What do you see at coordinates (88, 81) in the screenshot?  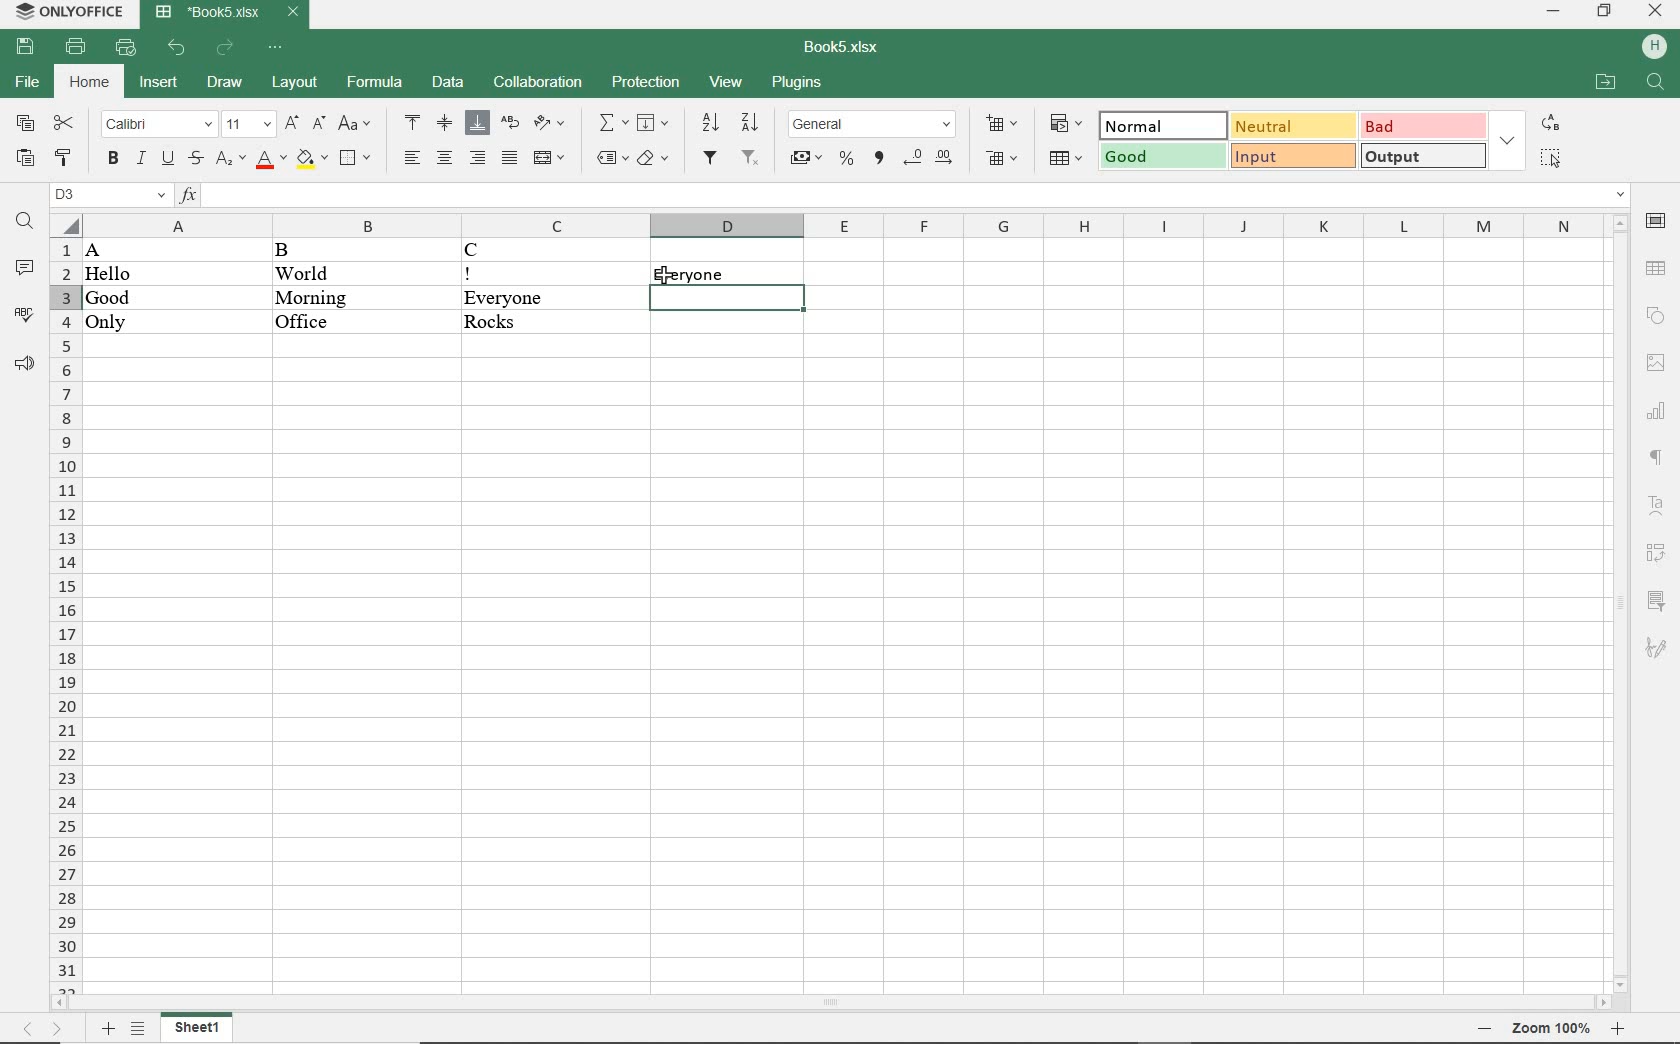 I see `home` at bounding box center [88, 81].